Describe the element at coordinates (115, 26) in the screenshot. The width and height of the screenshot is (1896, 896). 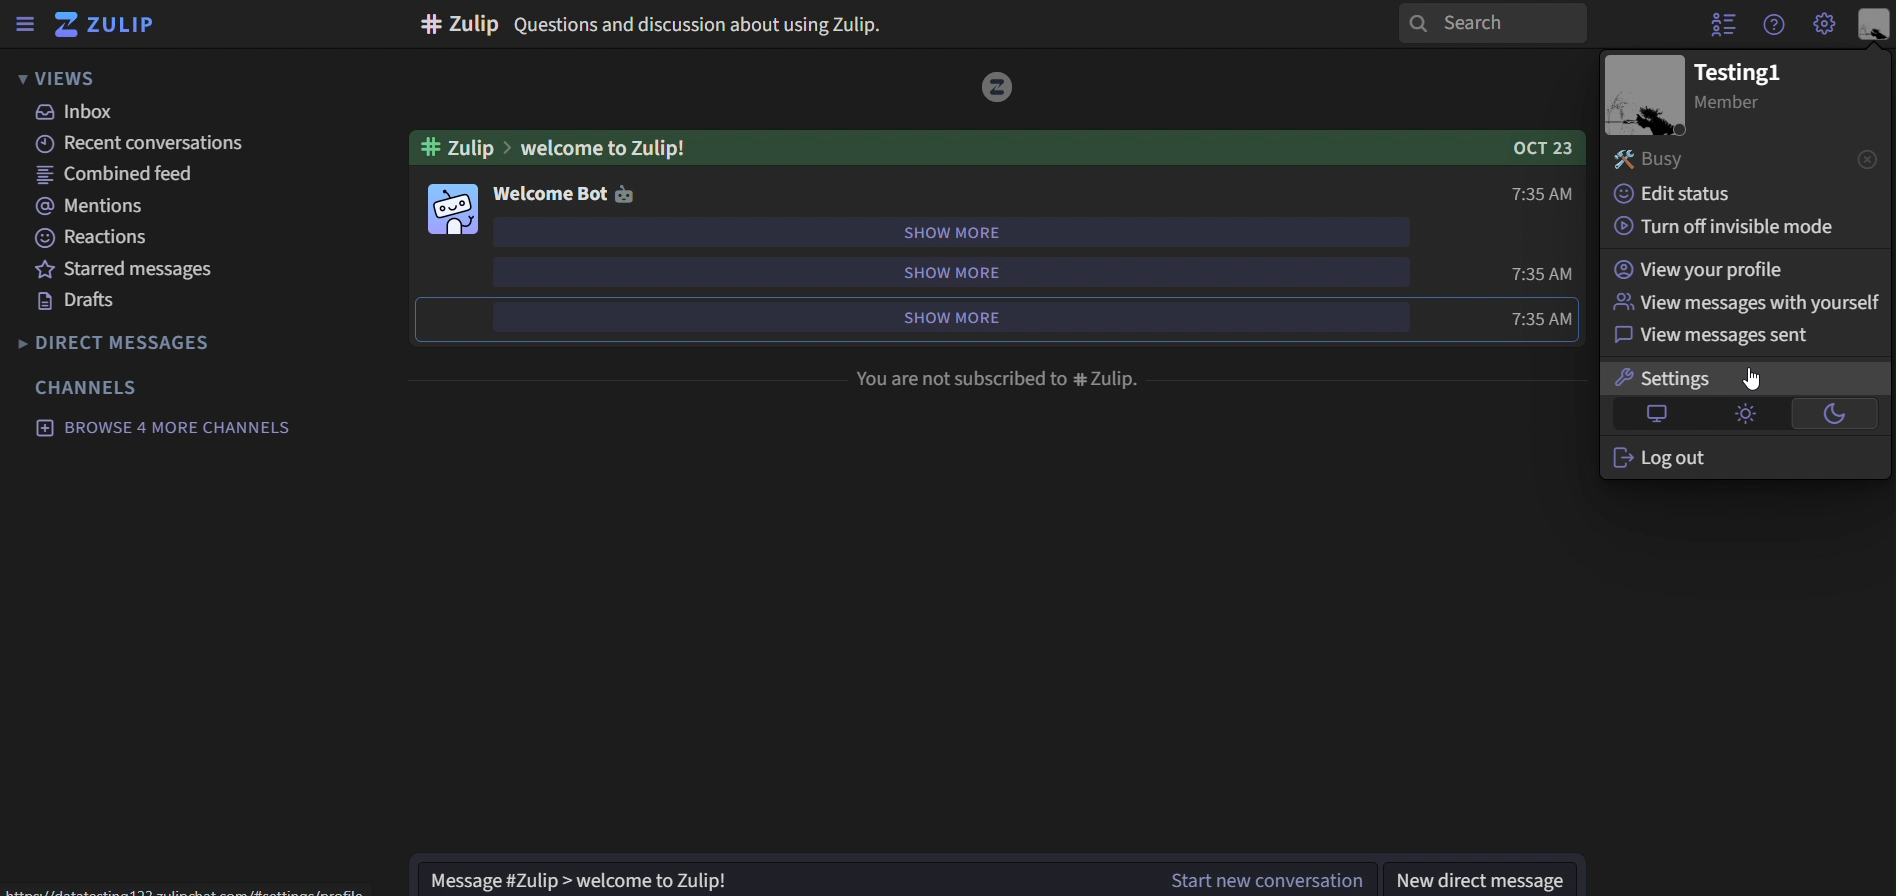
I see `zulip` at that location.